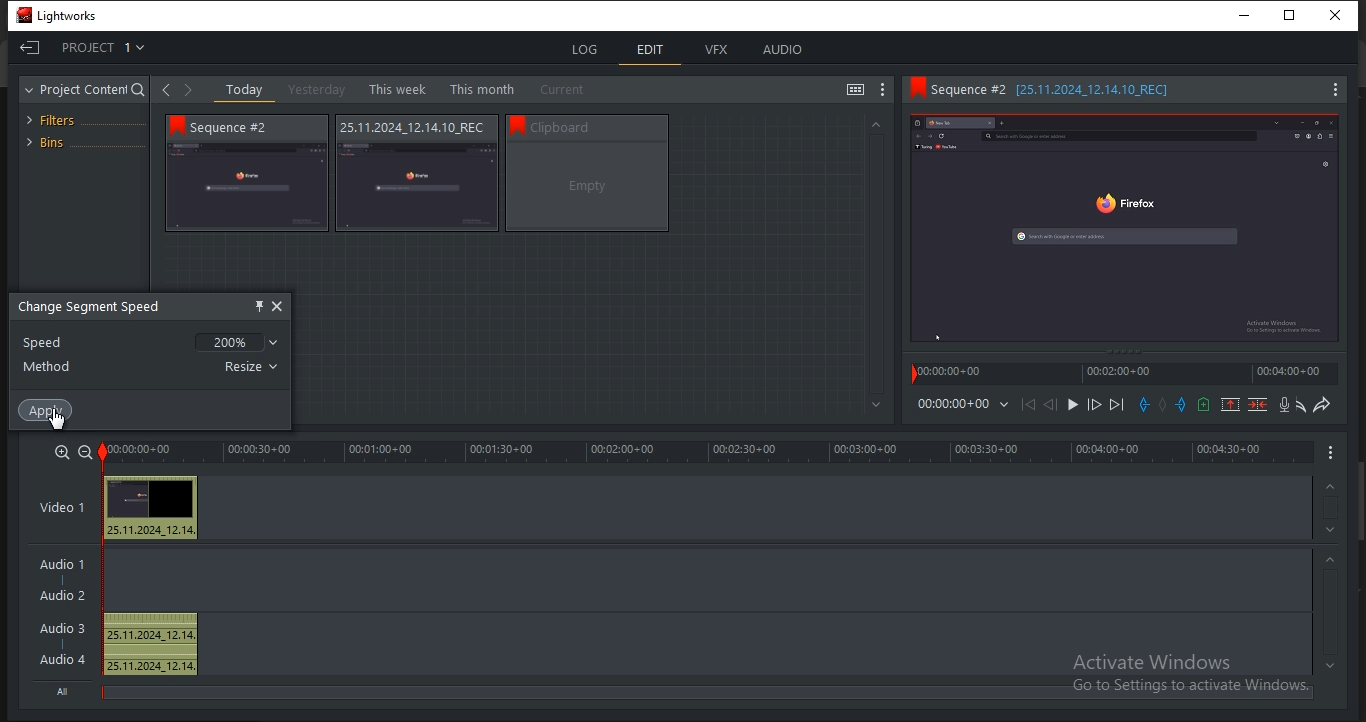 This screenshot has height=722, width=1366. What do you see at coordinates (1338, 665) in the screenshot?
I see `timeline navigation up arrow` at bounding box center [1338, 665].